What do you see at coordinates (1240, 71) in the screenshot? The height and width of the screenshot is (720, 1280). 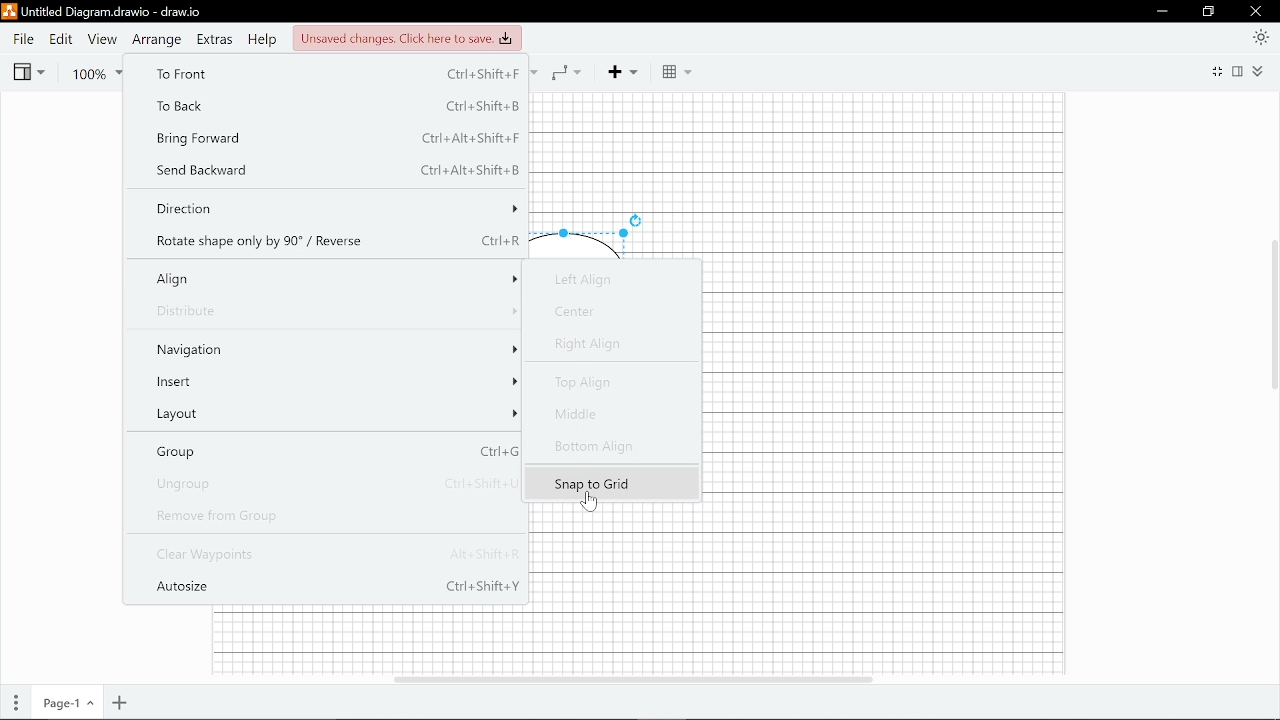 I see `Format` at bounding box center [1240, 71].